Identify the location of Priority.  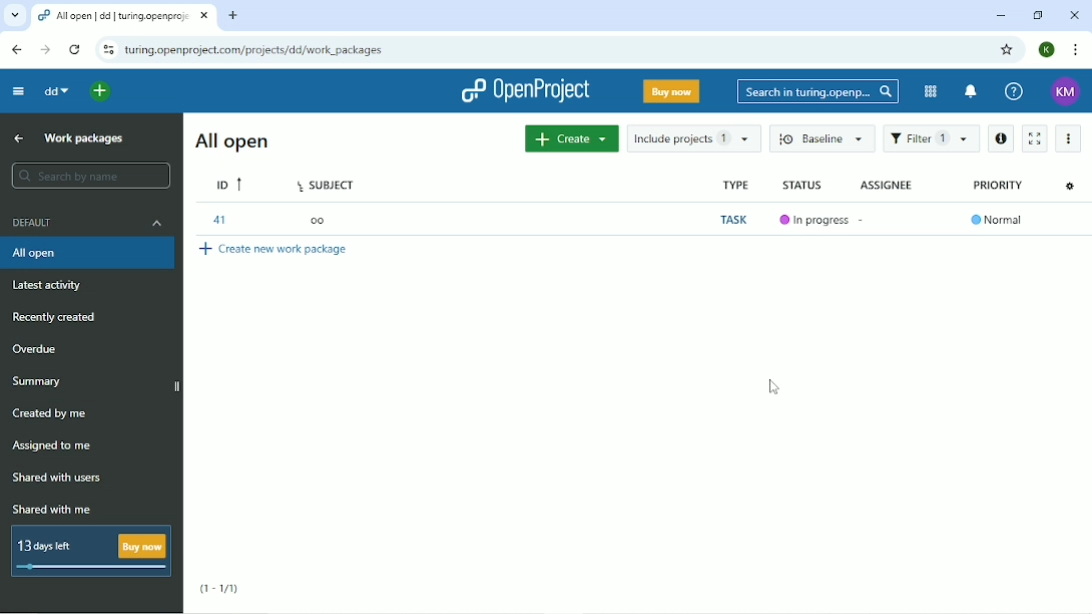
(997, 186).